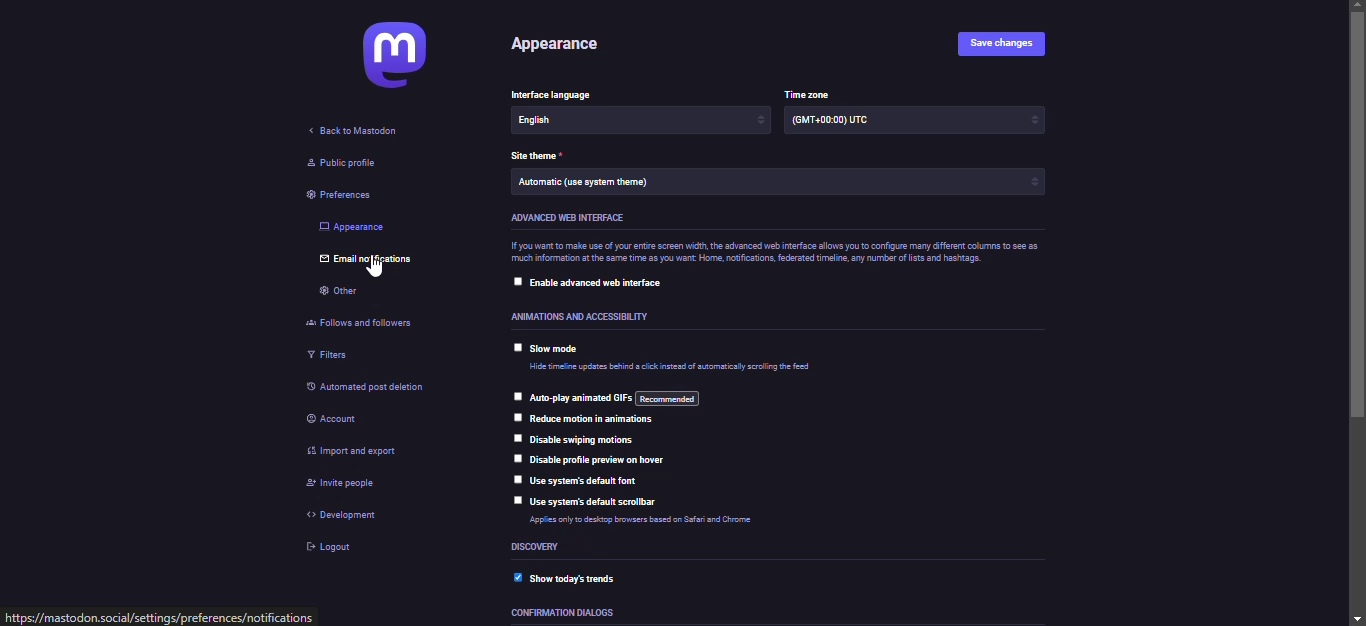  Describe the element at coordinates (1002, 42) in the screenshot. I see `save changes` at that location.